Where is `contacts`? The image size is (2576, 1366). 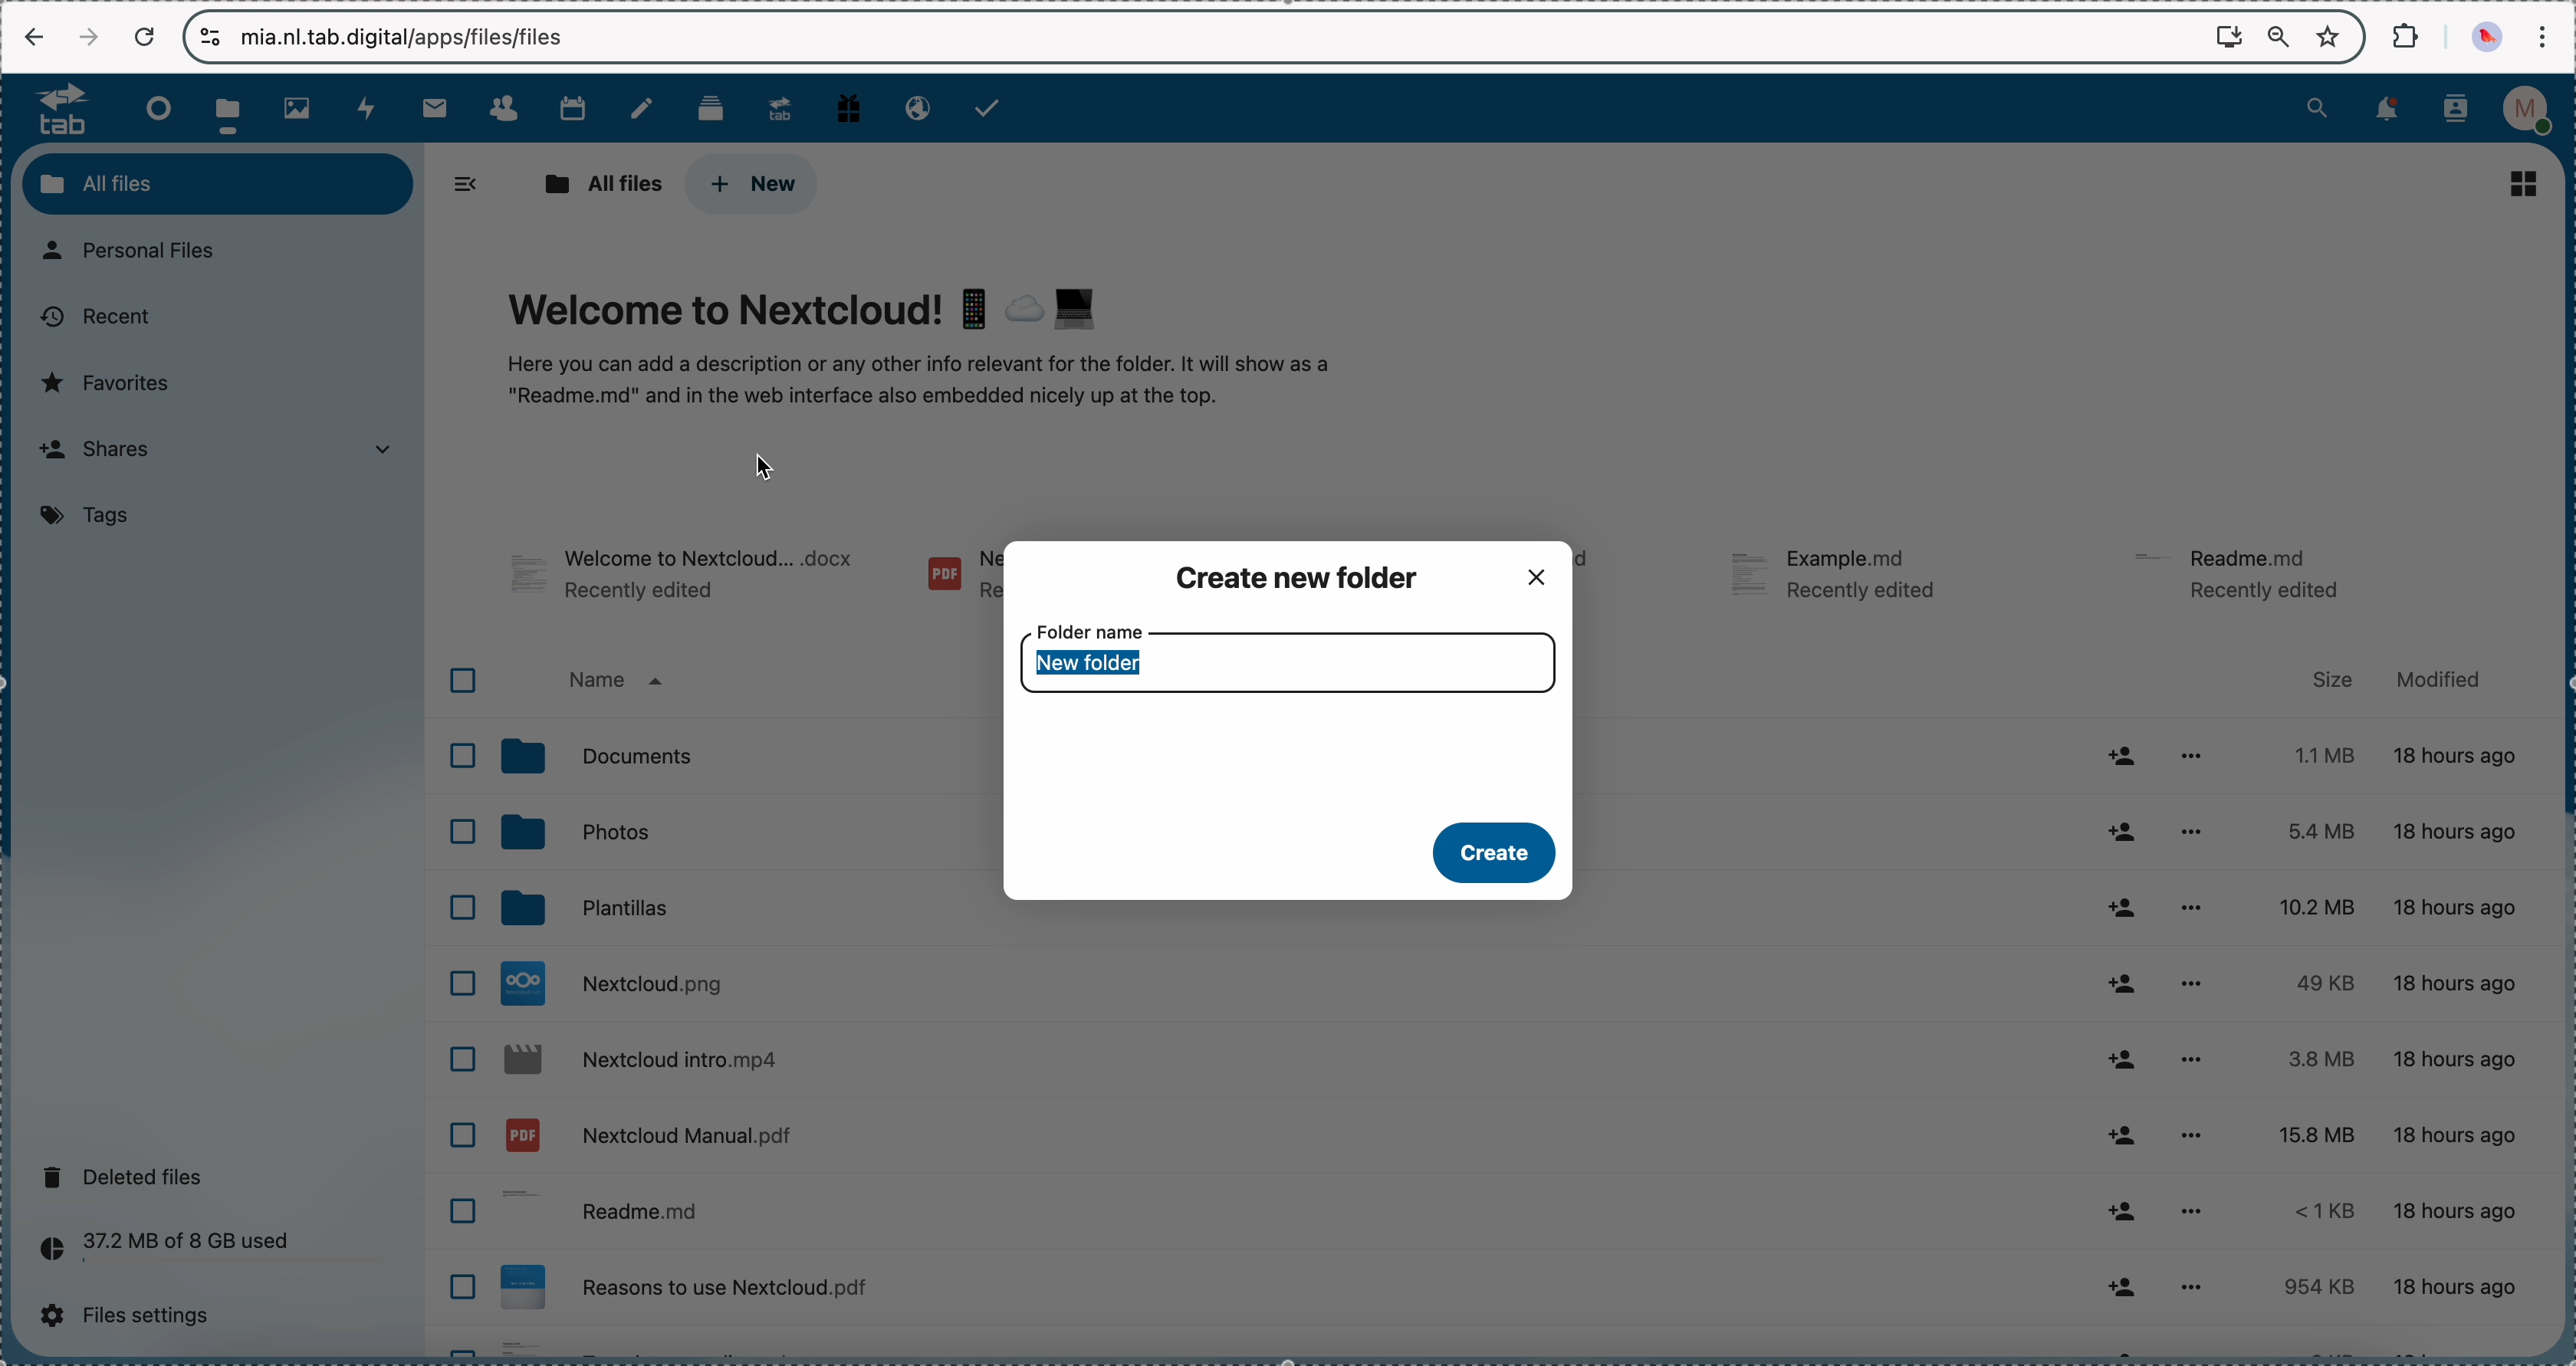
contacts is located at coordinates (2456, 111).